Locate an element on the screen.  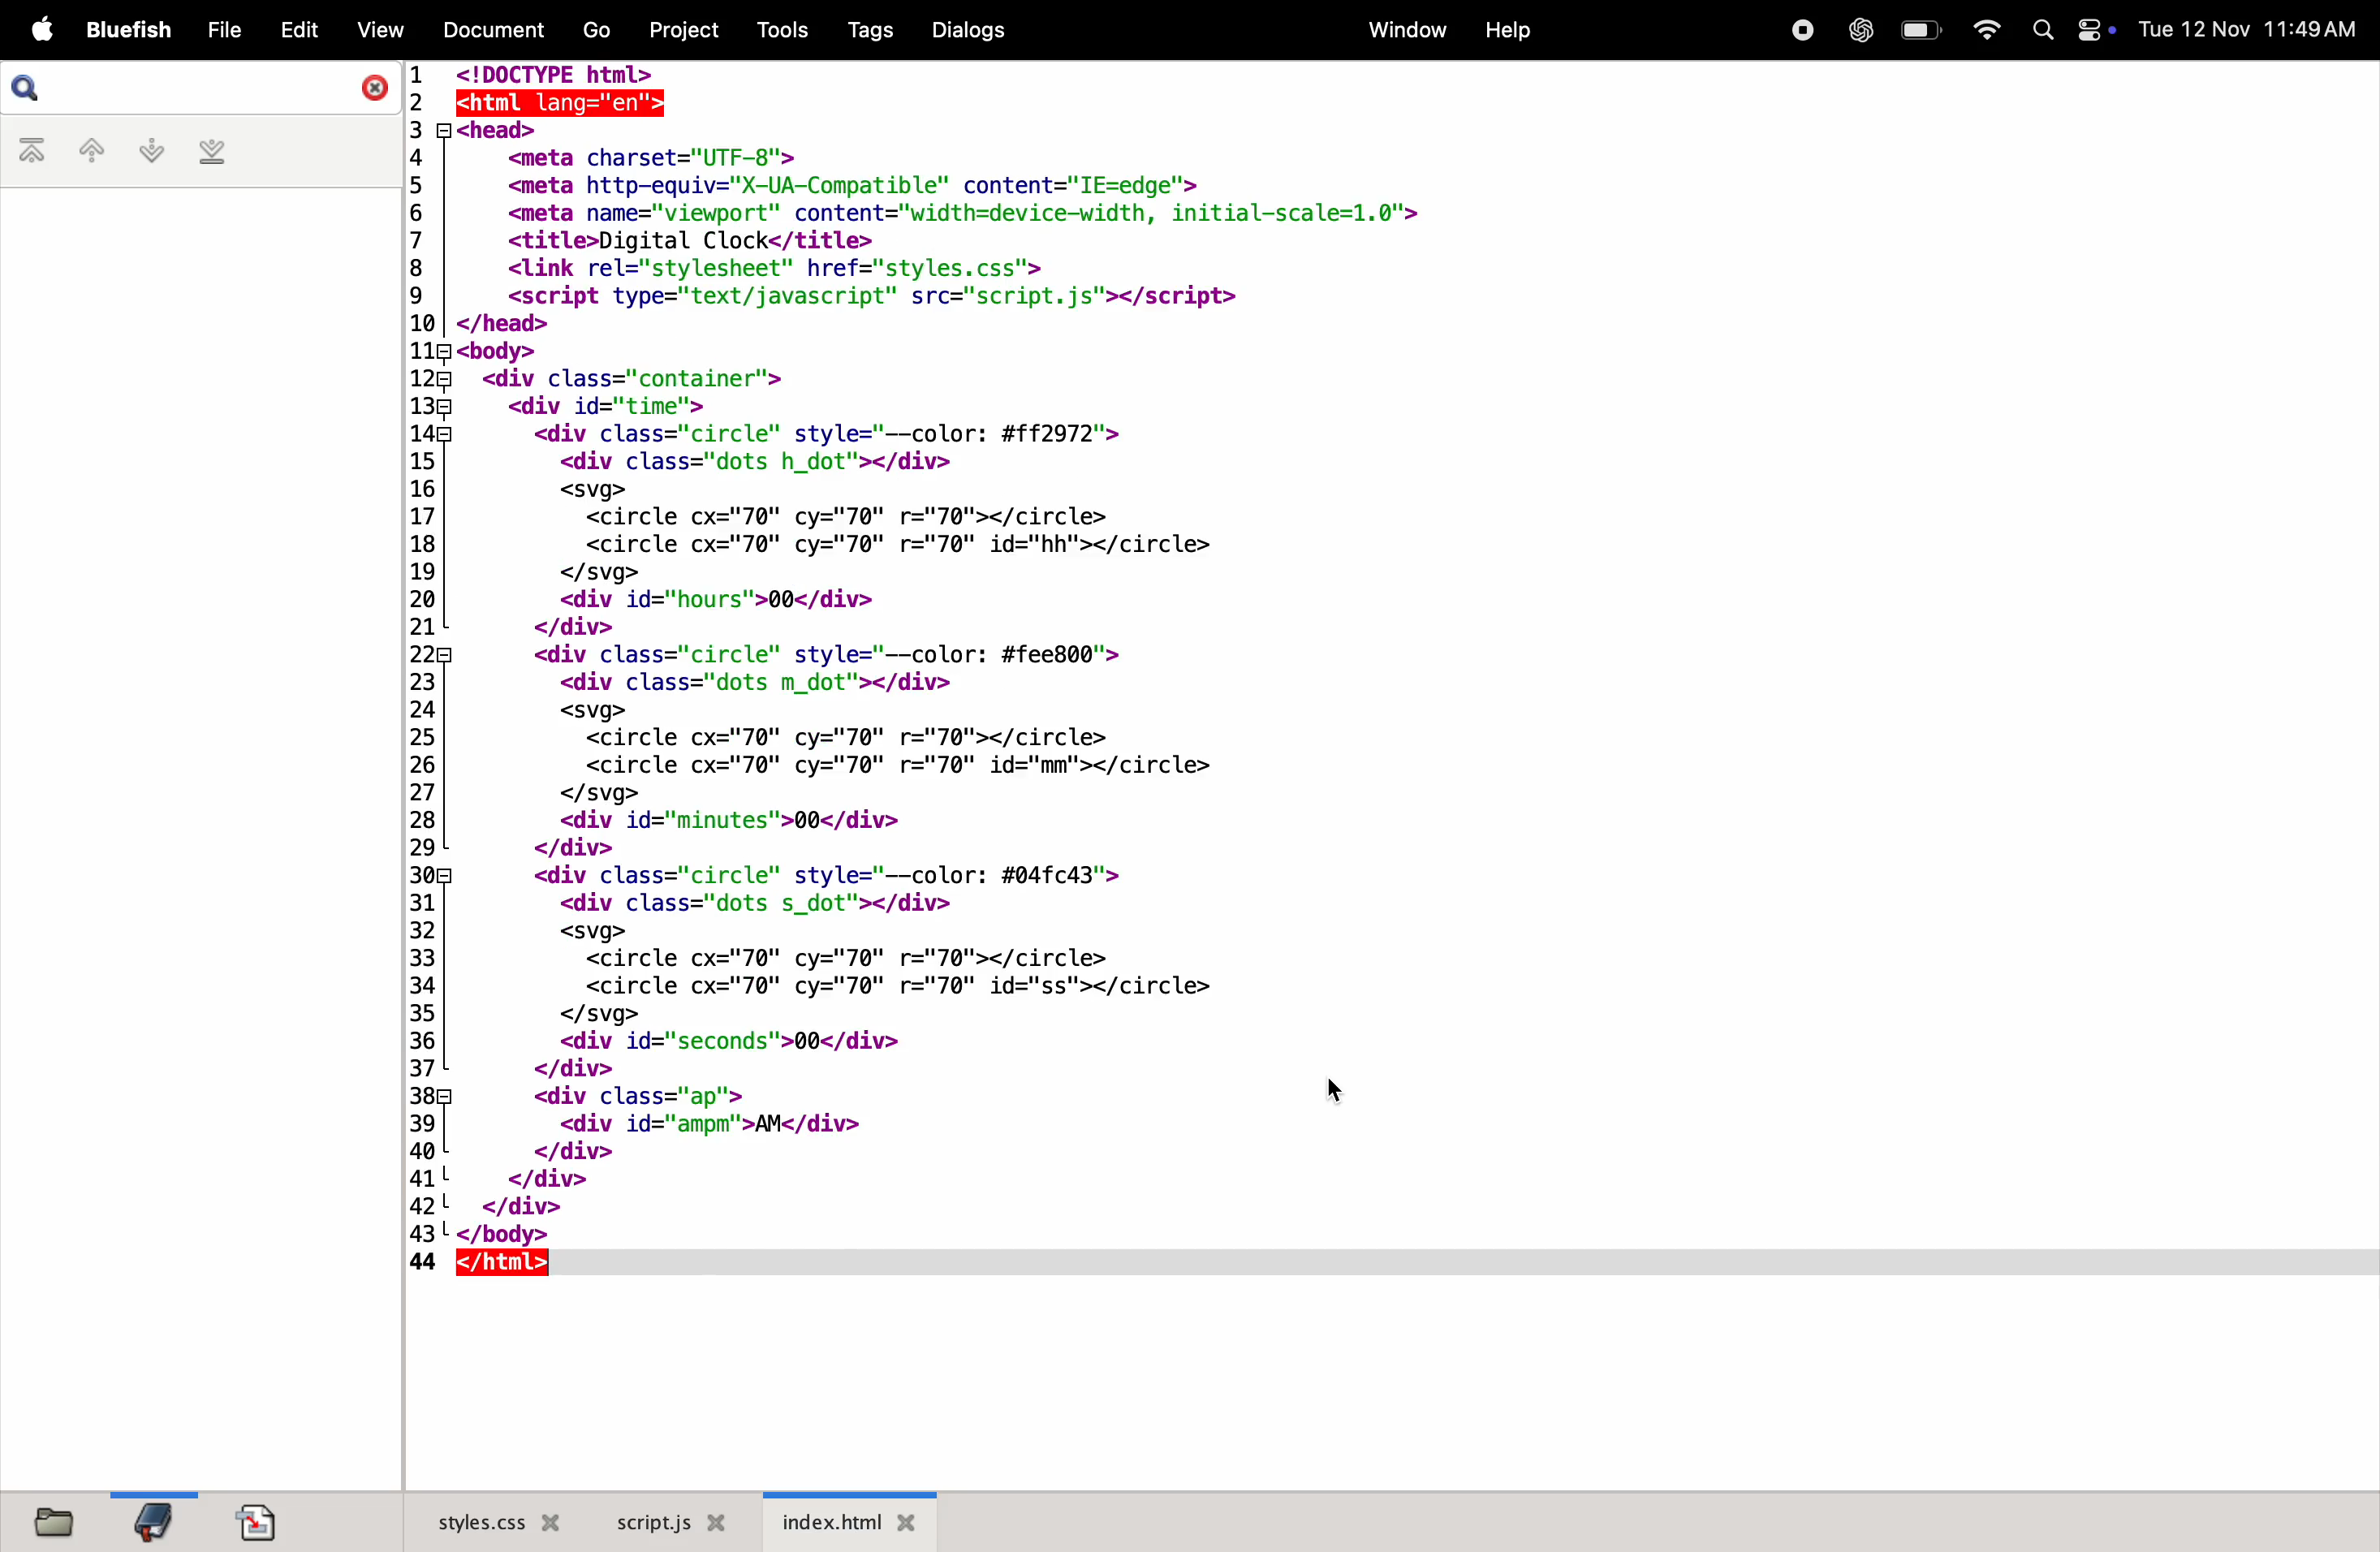
index.html is located at coordinates (848, 1519).